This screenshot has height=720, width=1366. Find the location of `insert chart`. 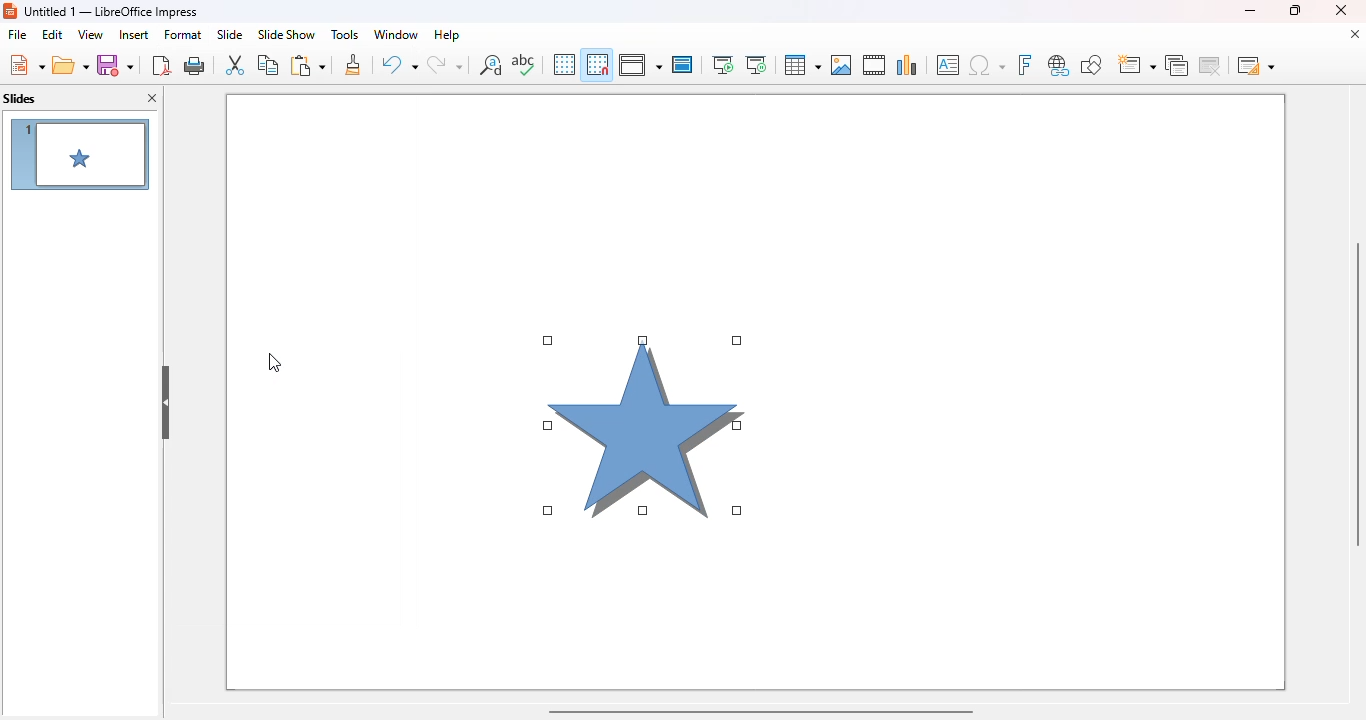

insert chart is located at coordinates (907, 64).